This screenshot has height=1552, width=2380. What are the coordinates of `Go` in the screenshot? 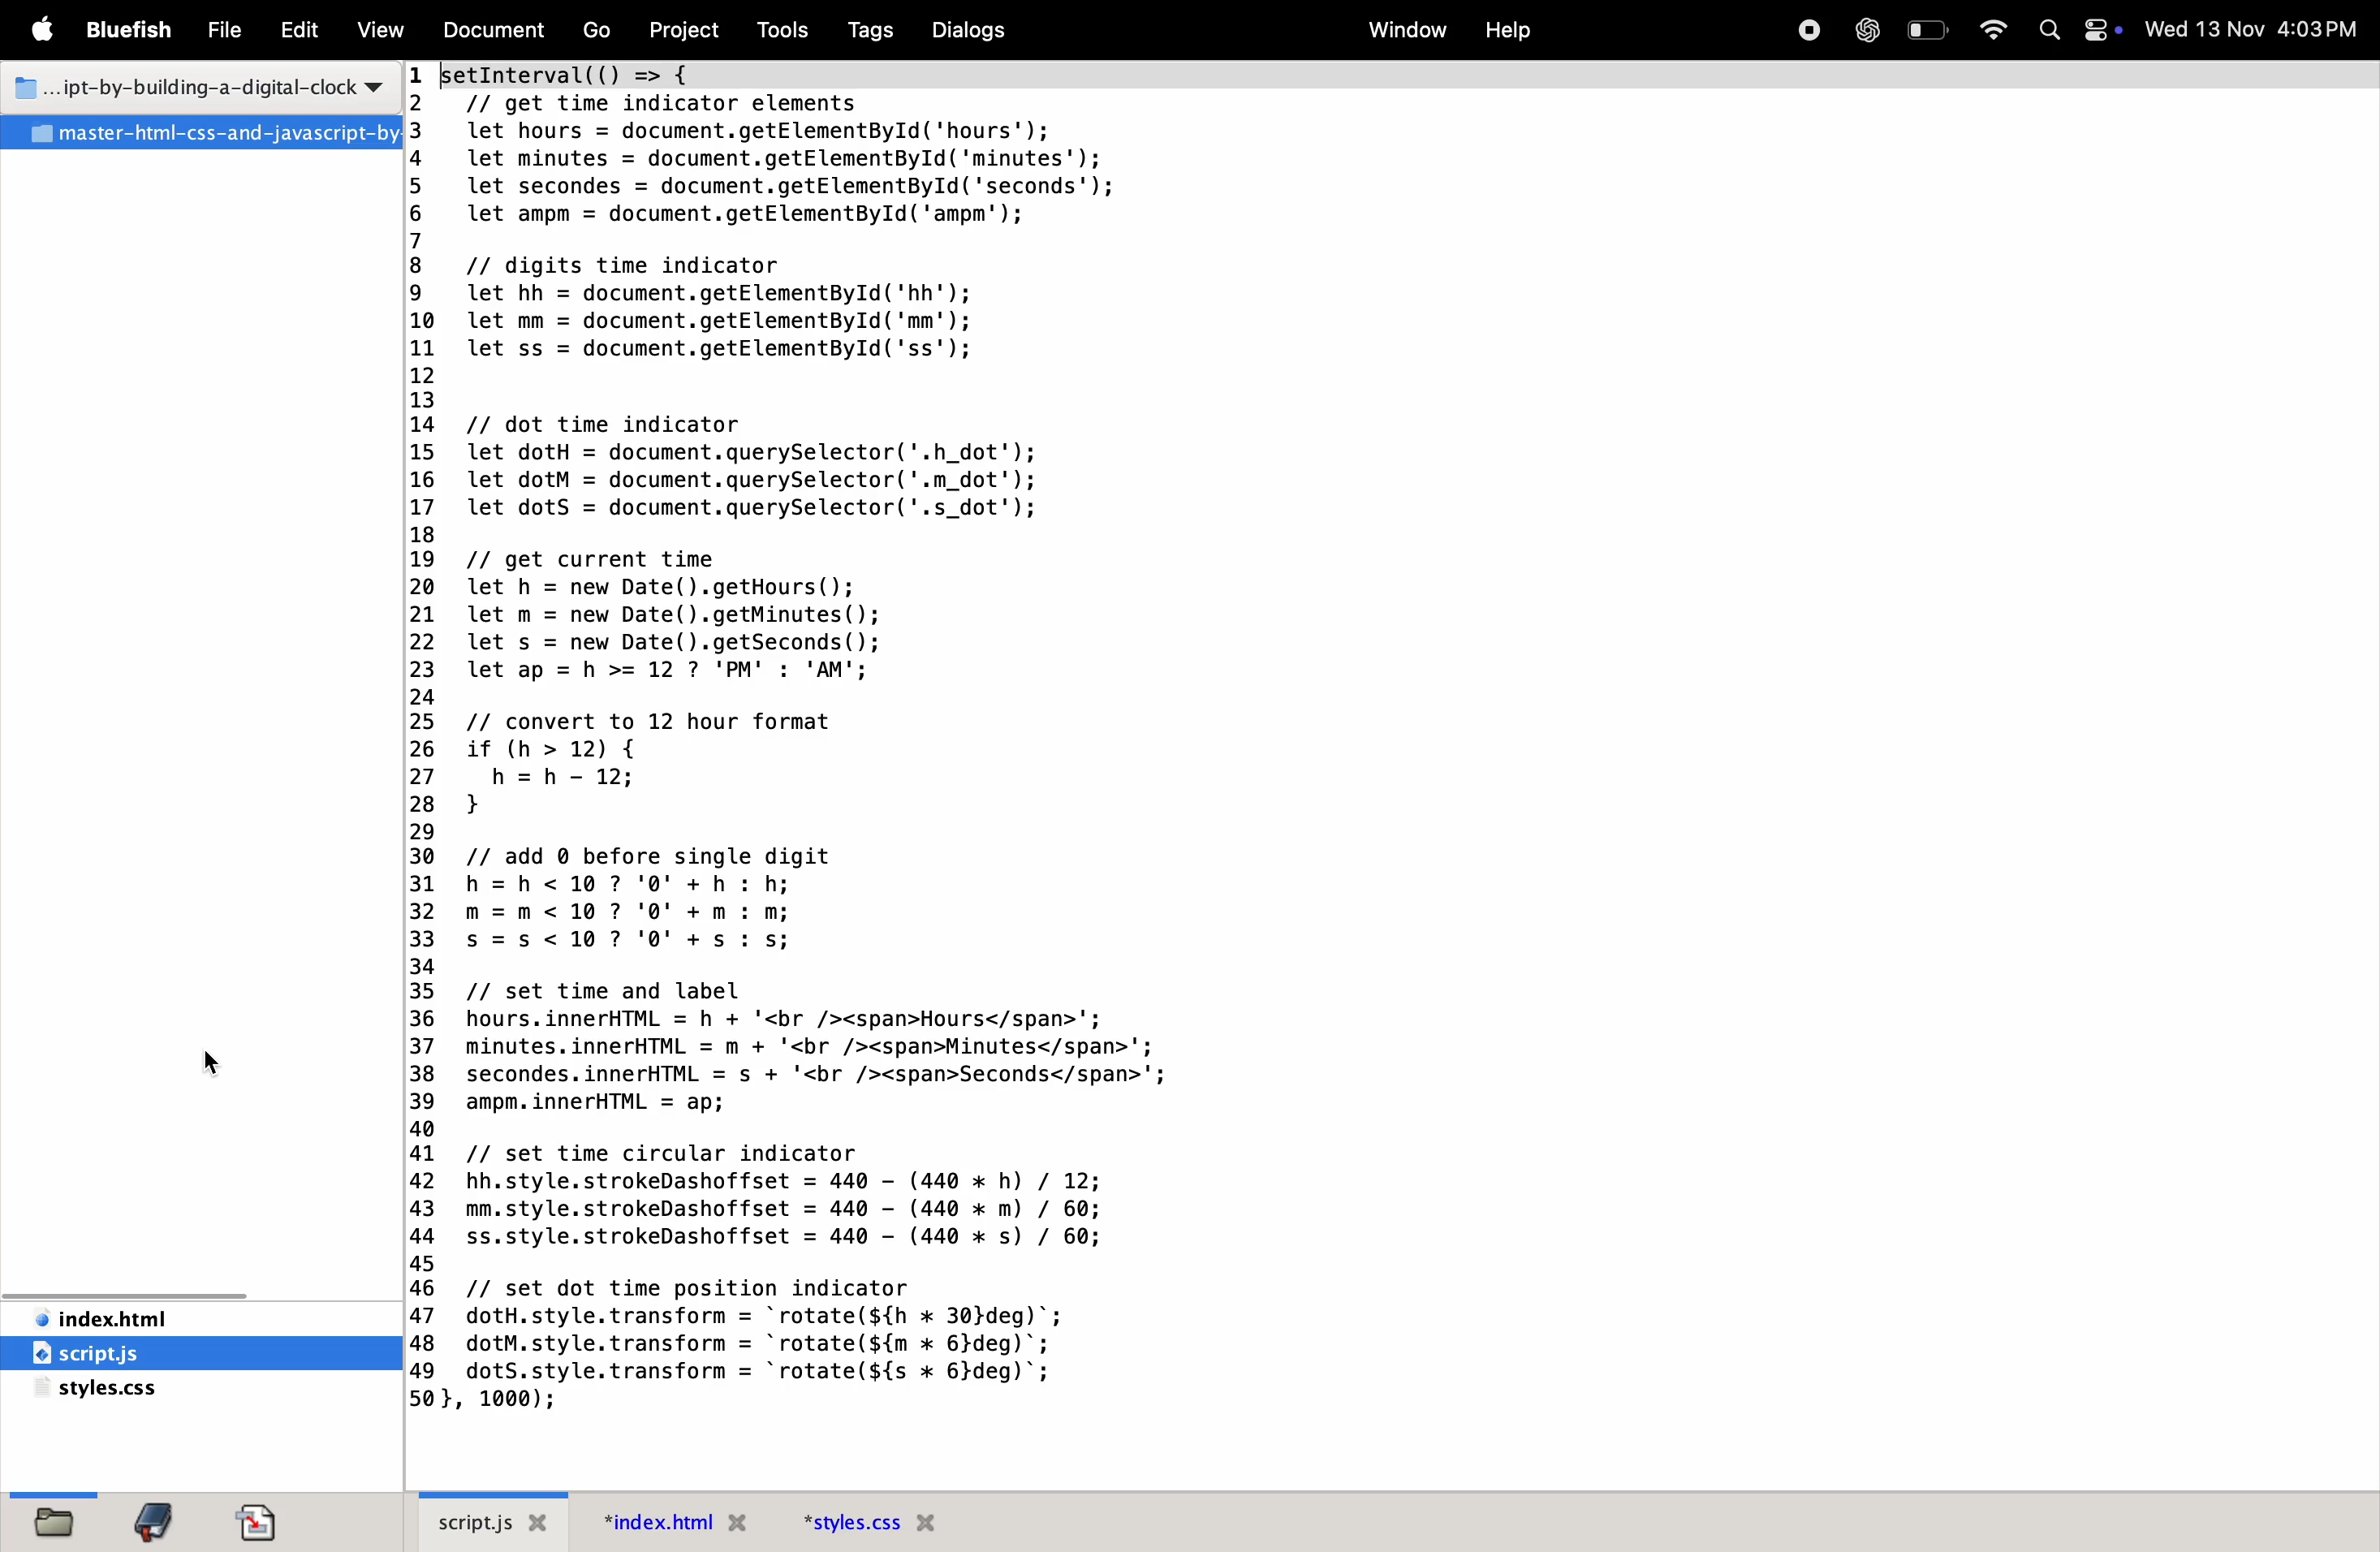 It's located at (600, 30).